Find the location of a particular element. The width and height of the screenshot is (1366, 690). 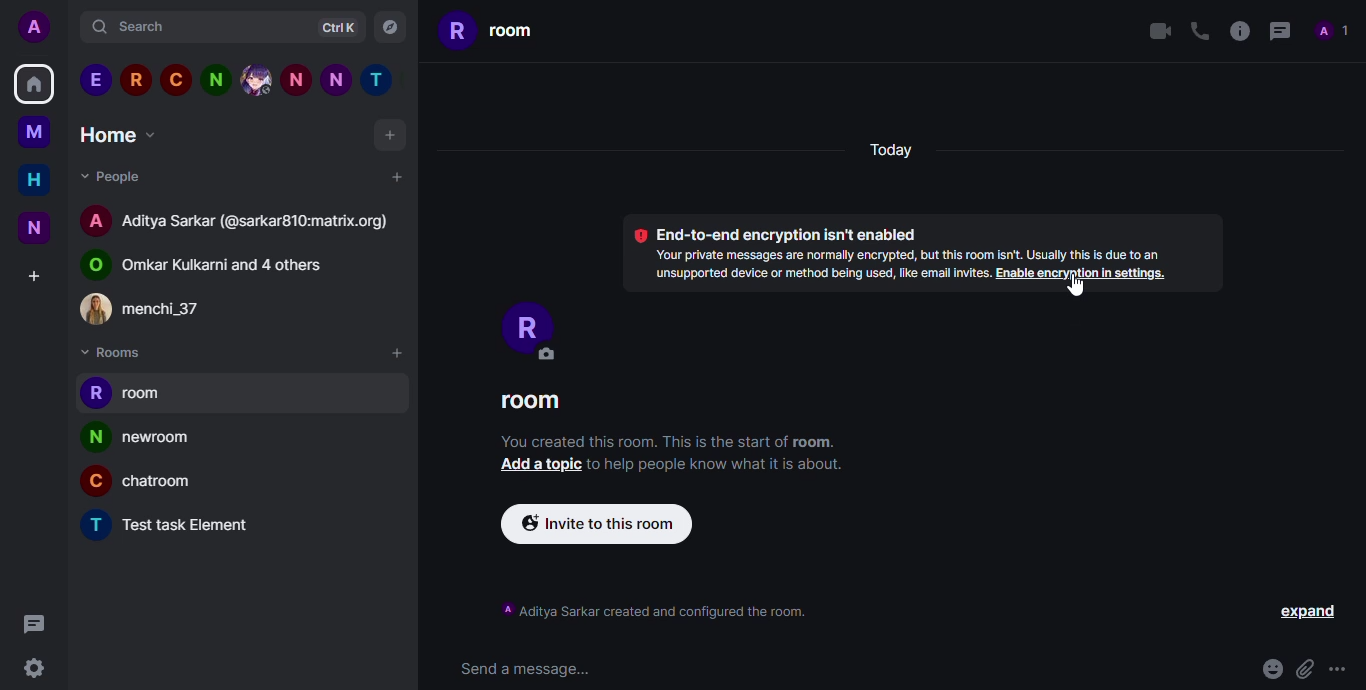

room is located at coordinates (122, 391).